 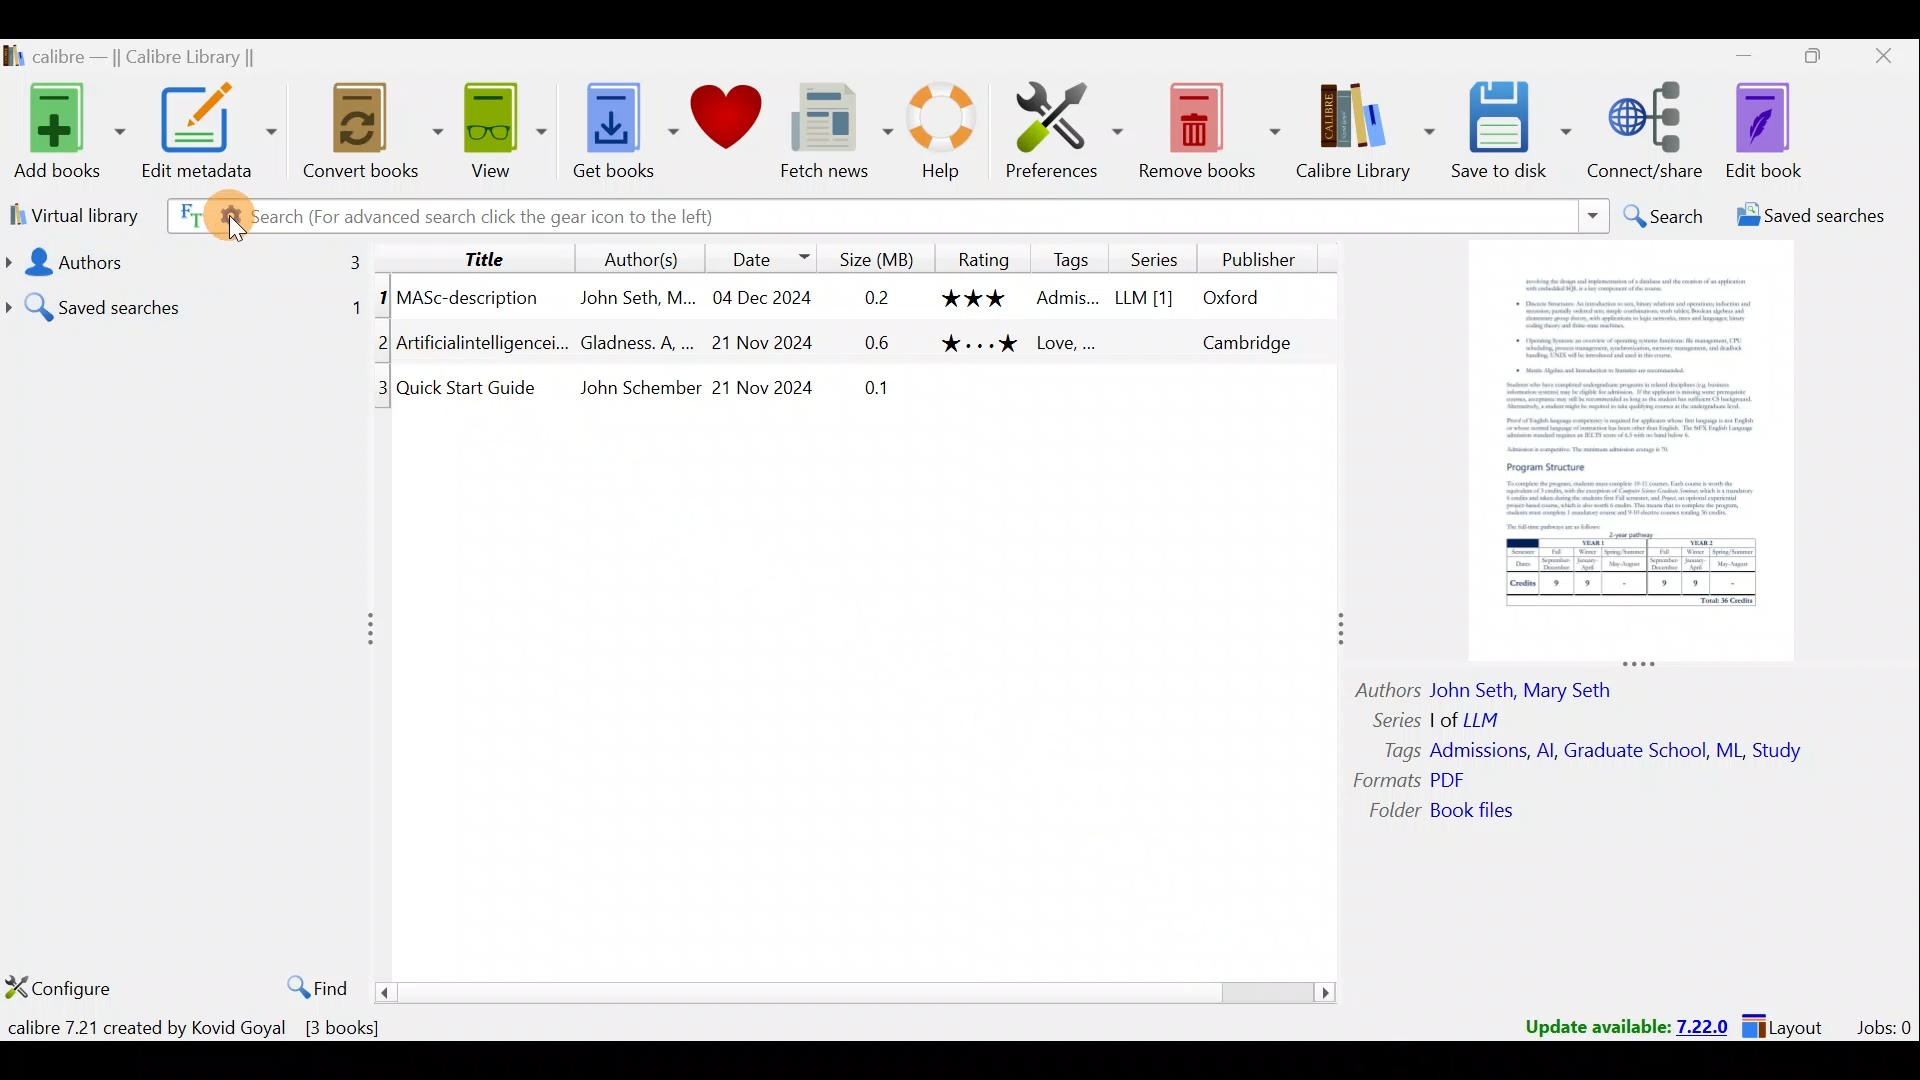 What do you see at coordinates (1165, 215) in the screenshot?
I see `Search bar` at bounding box center [1165, 215].